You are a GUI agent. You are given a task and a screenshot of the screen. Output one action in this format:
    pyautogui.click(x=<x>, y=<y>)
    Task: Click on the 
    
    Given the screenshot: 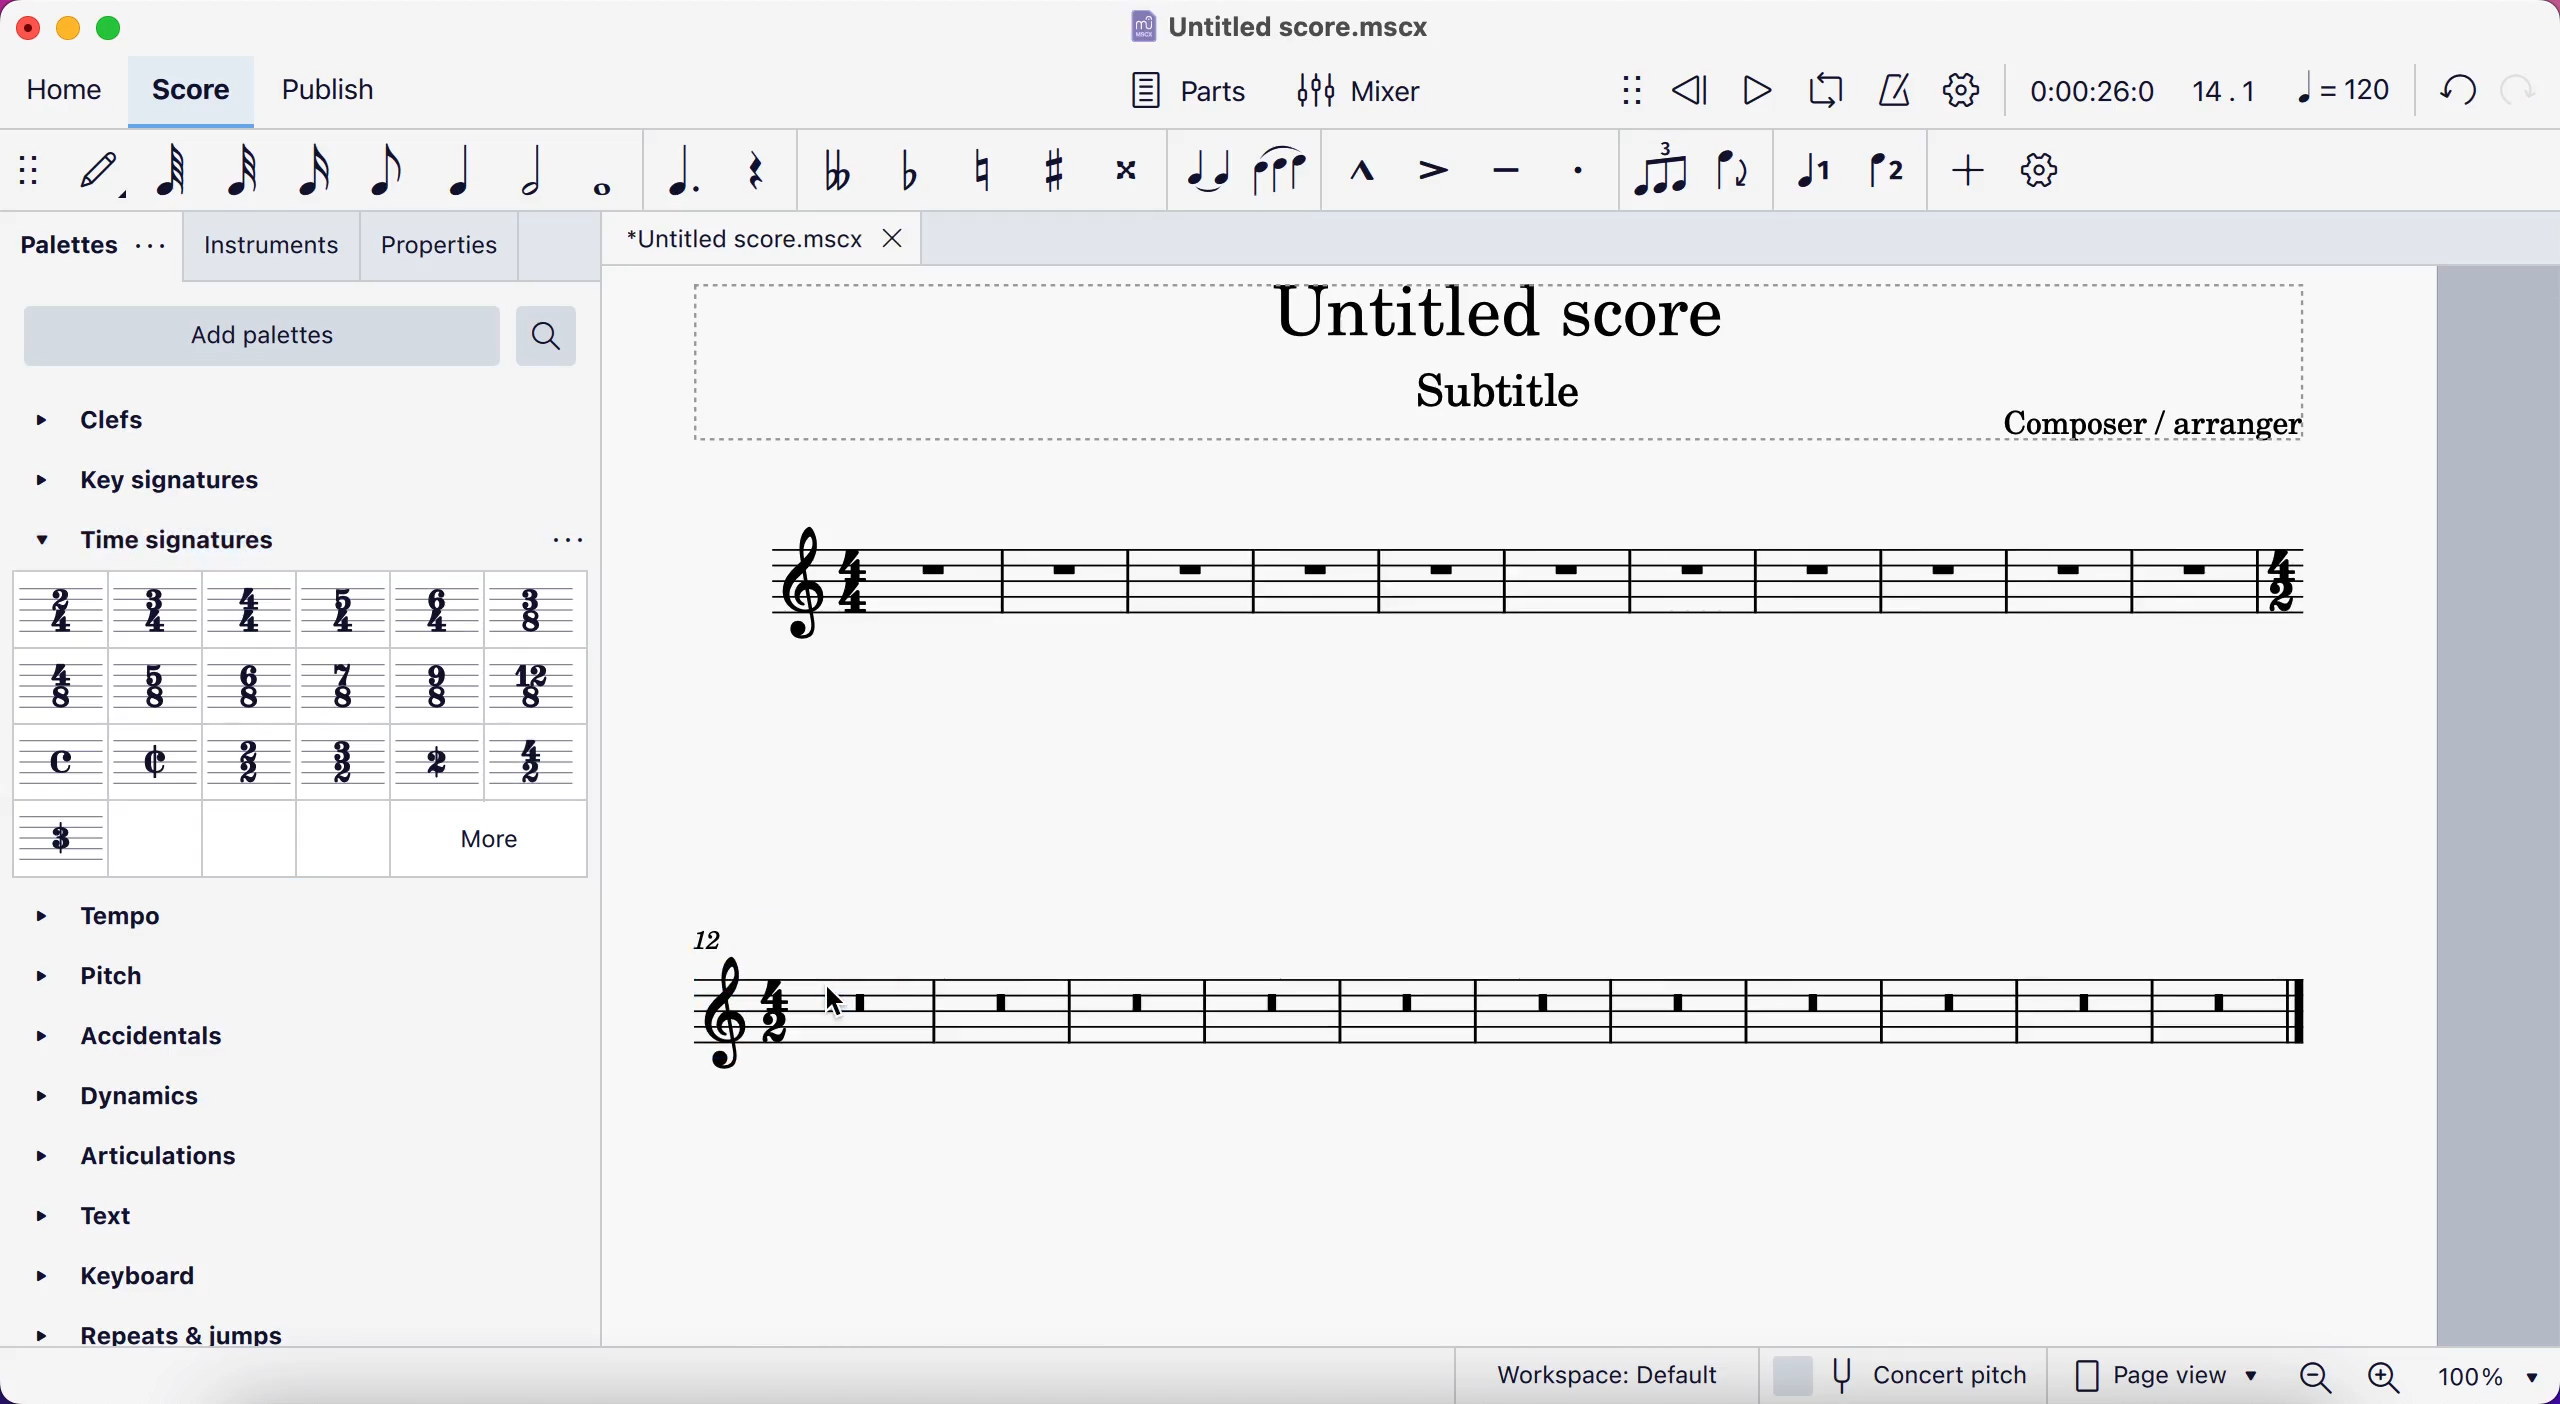 What is the action you would take?
    pyautogui.click(x=128, y=1034)
    